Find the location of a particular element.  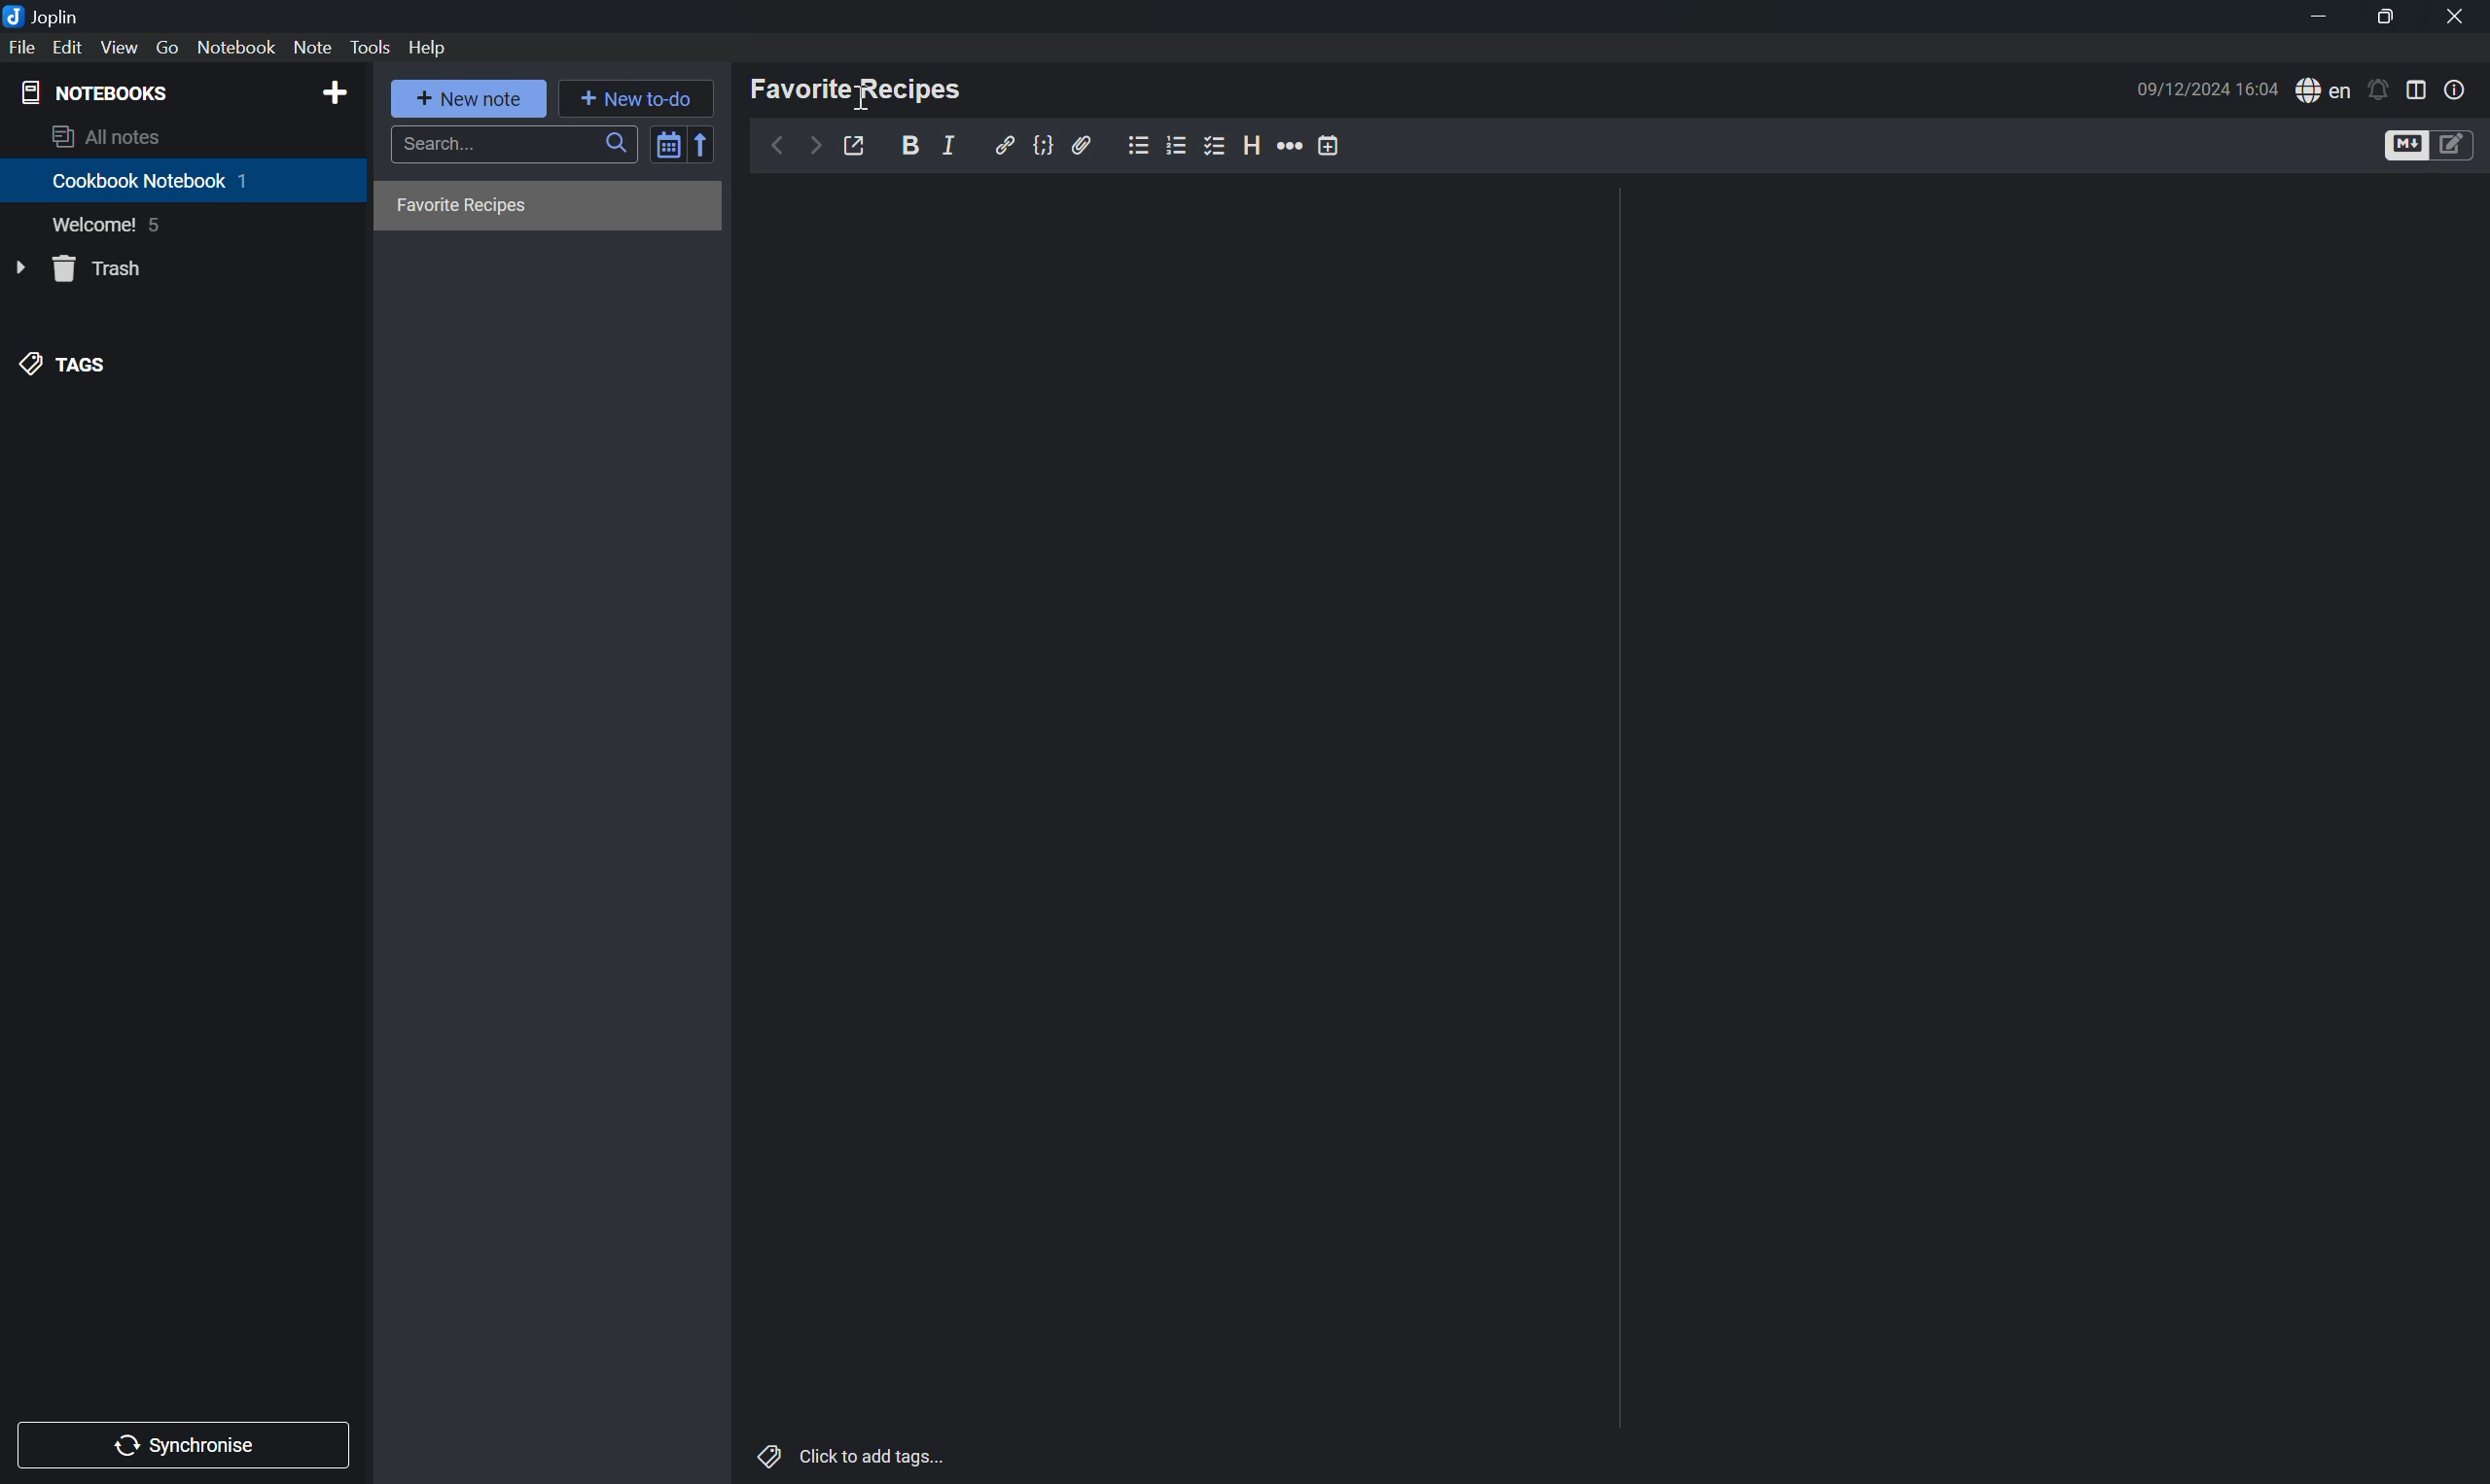

Insert/edit link is located at coordinates (1004, 143).